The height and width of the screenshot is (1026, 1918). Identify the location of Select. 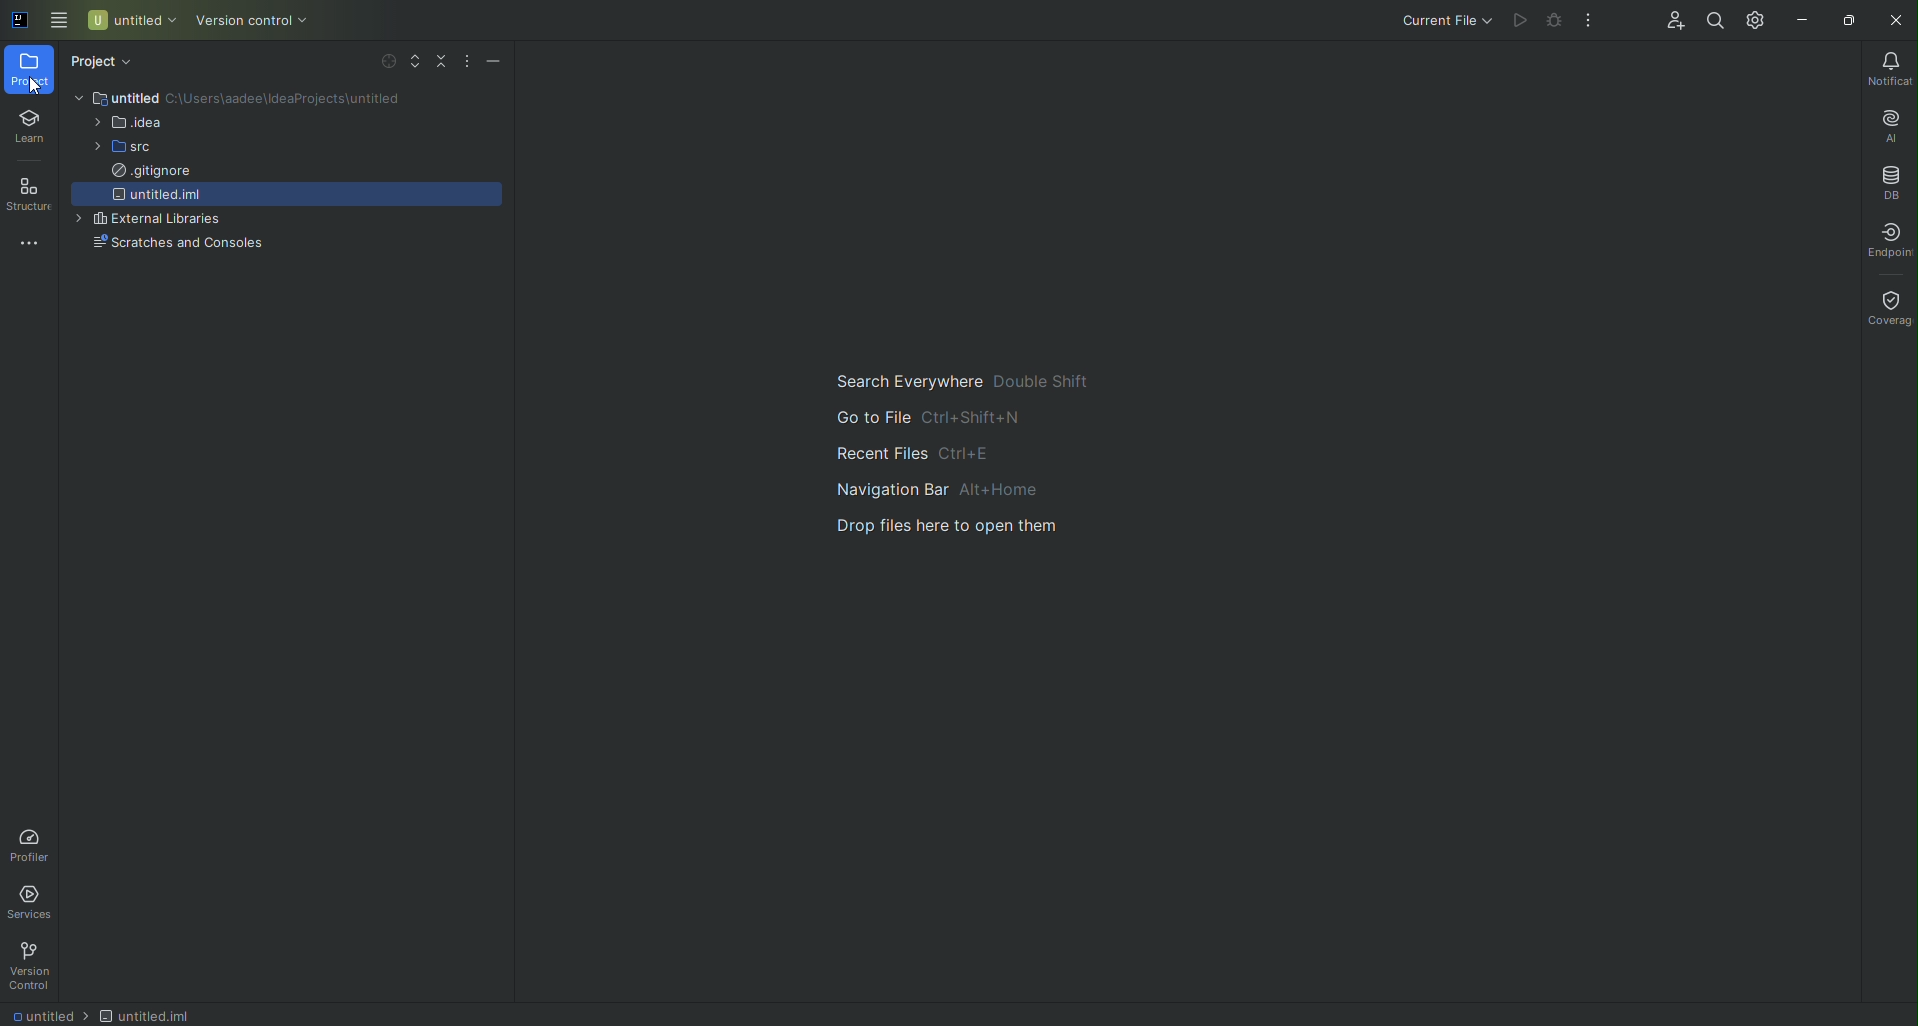
(379, 63).